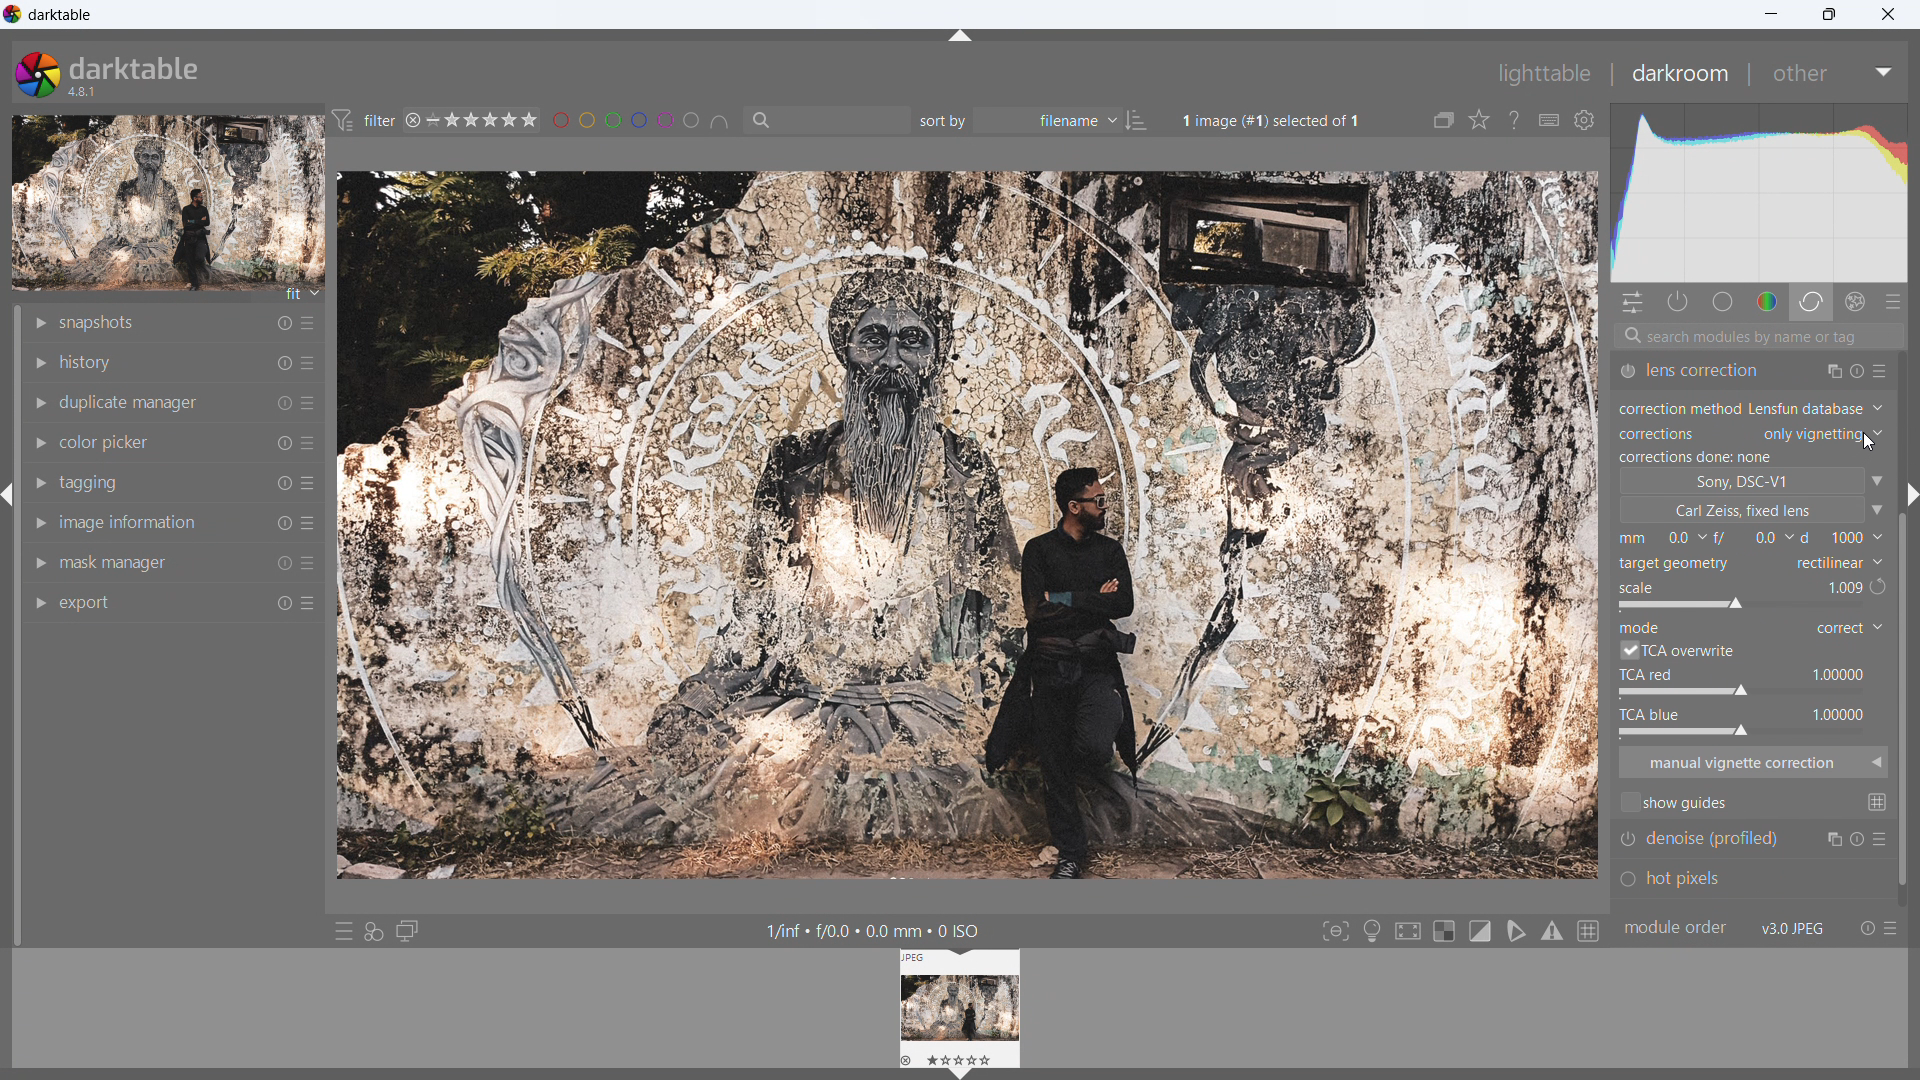 The width and height of the screenshot is (1920, 1080). I want to click on reset, so click(283, 486).